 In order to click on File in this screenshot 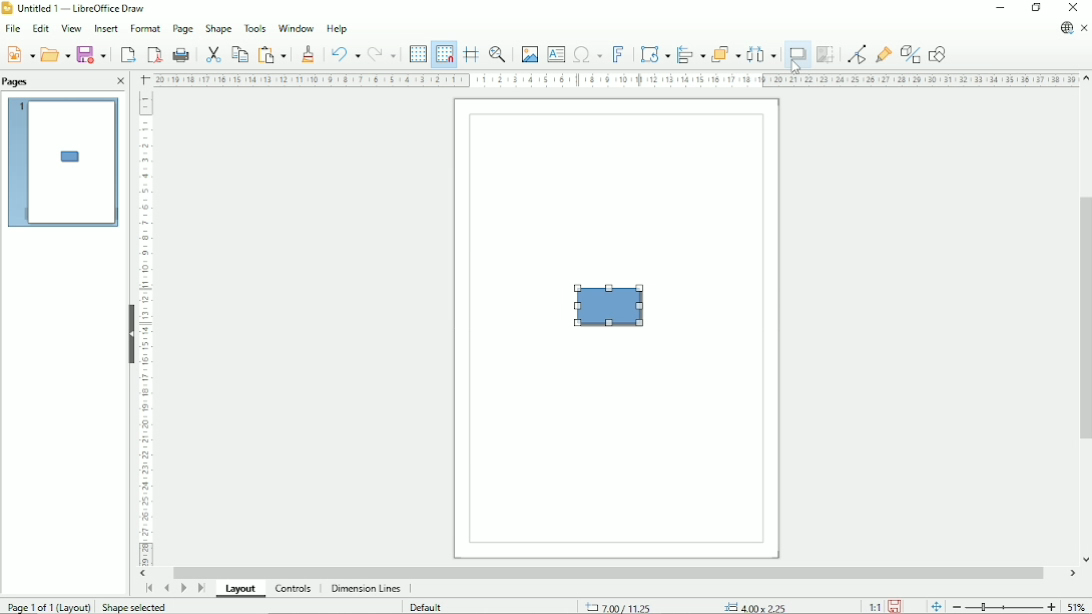, I will do `click(13, 29)`.